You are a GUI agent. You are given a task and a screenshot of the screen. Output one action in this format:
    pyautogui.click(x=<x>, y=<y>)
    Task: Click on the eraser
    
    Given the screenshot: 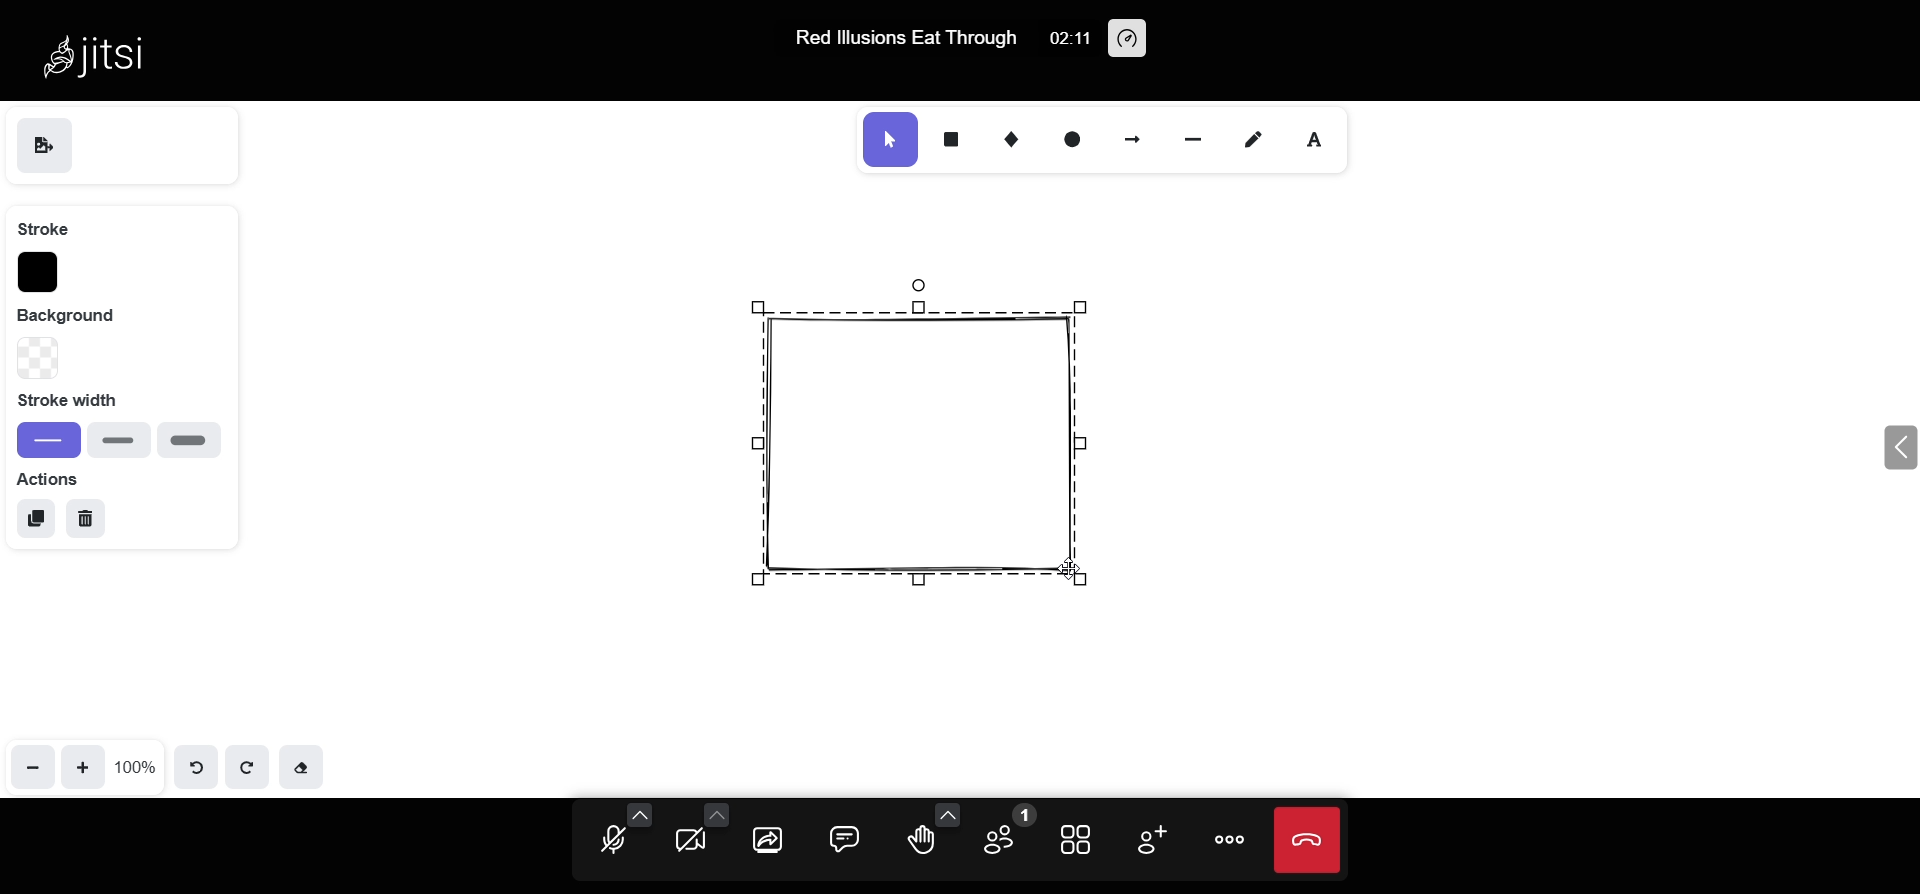 What is the action you would take?
    pyautogui.click(x=304, y=769)
    